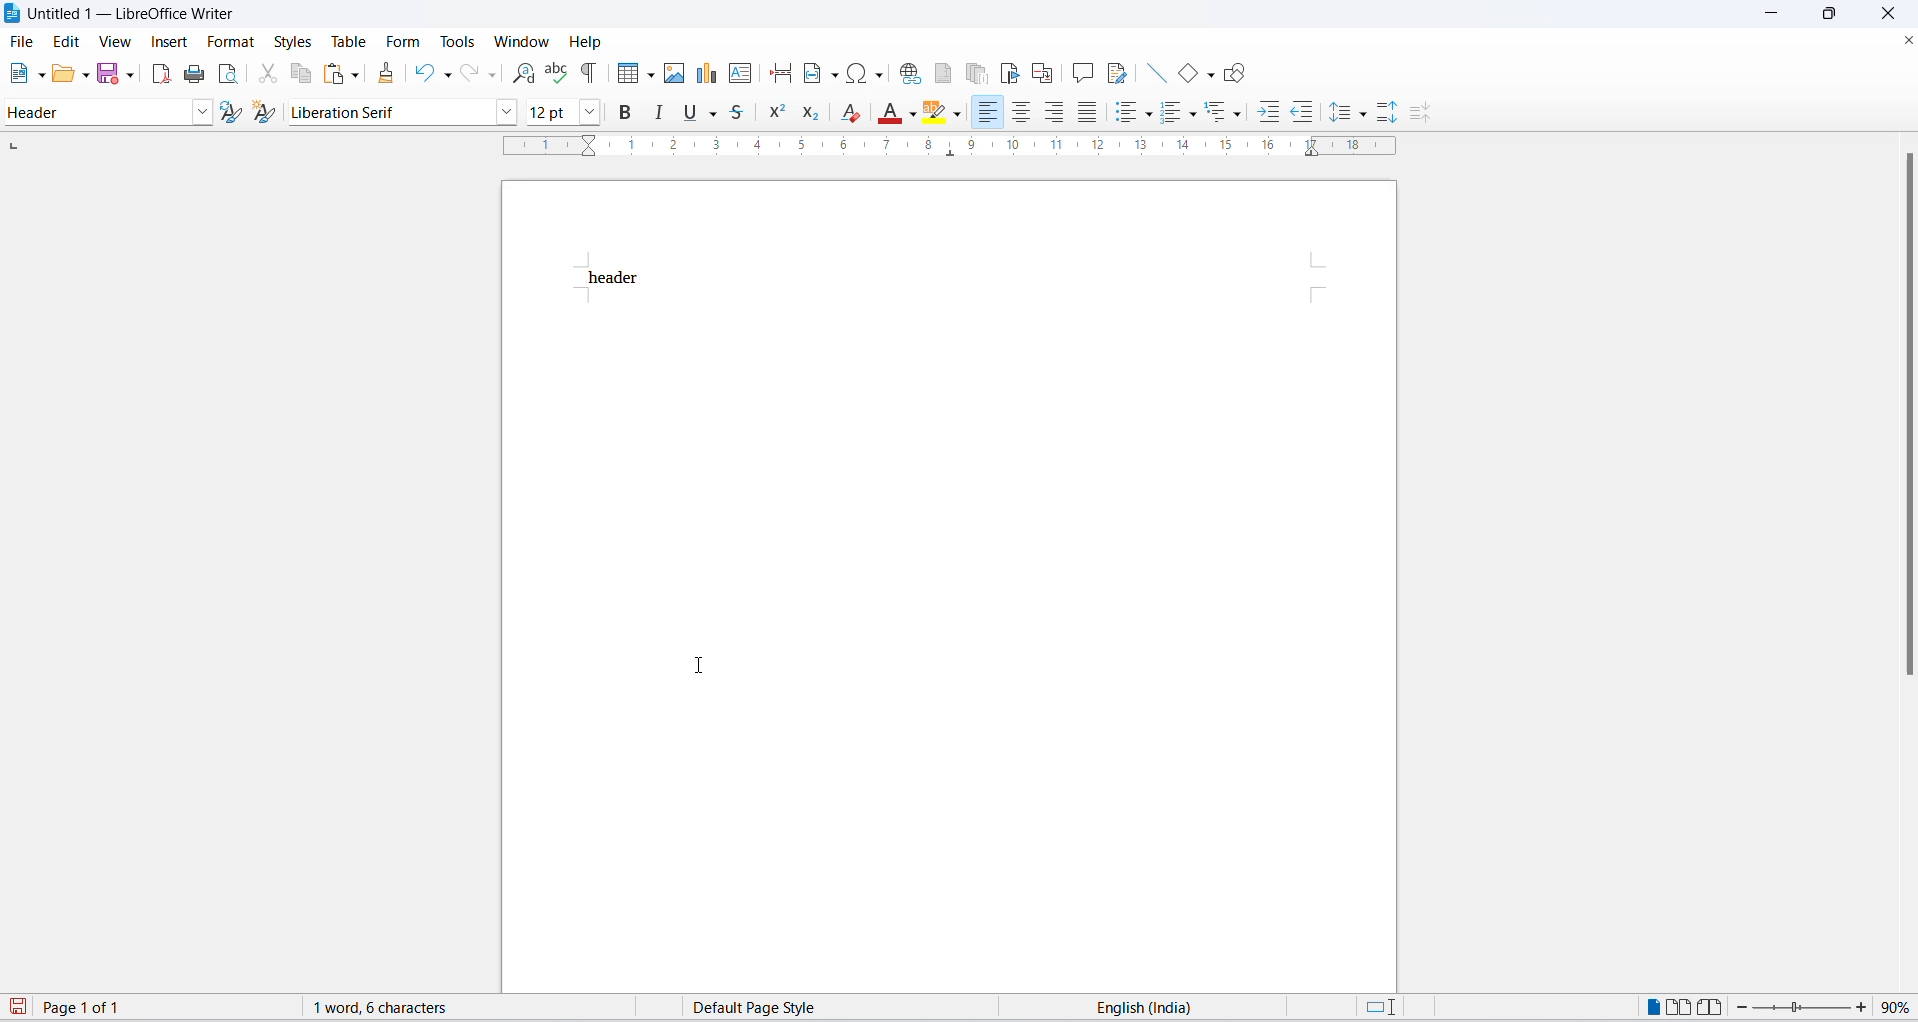 The height and width of the screenshot is (1022, 1918). I want to click on clear direct formatting, so click(855, 112).